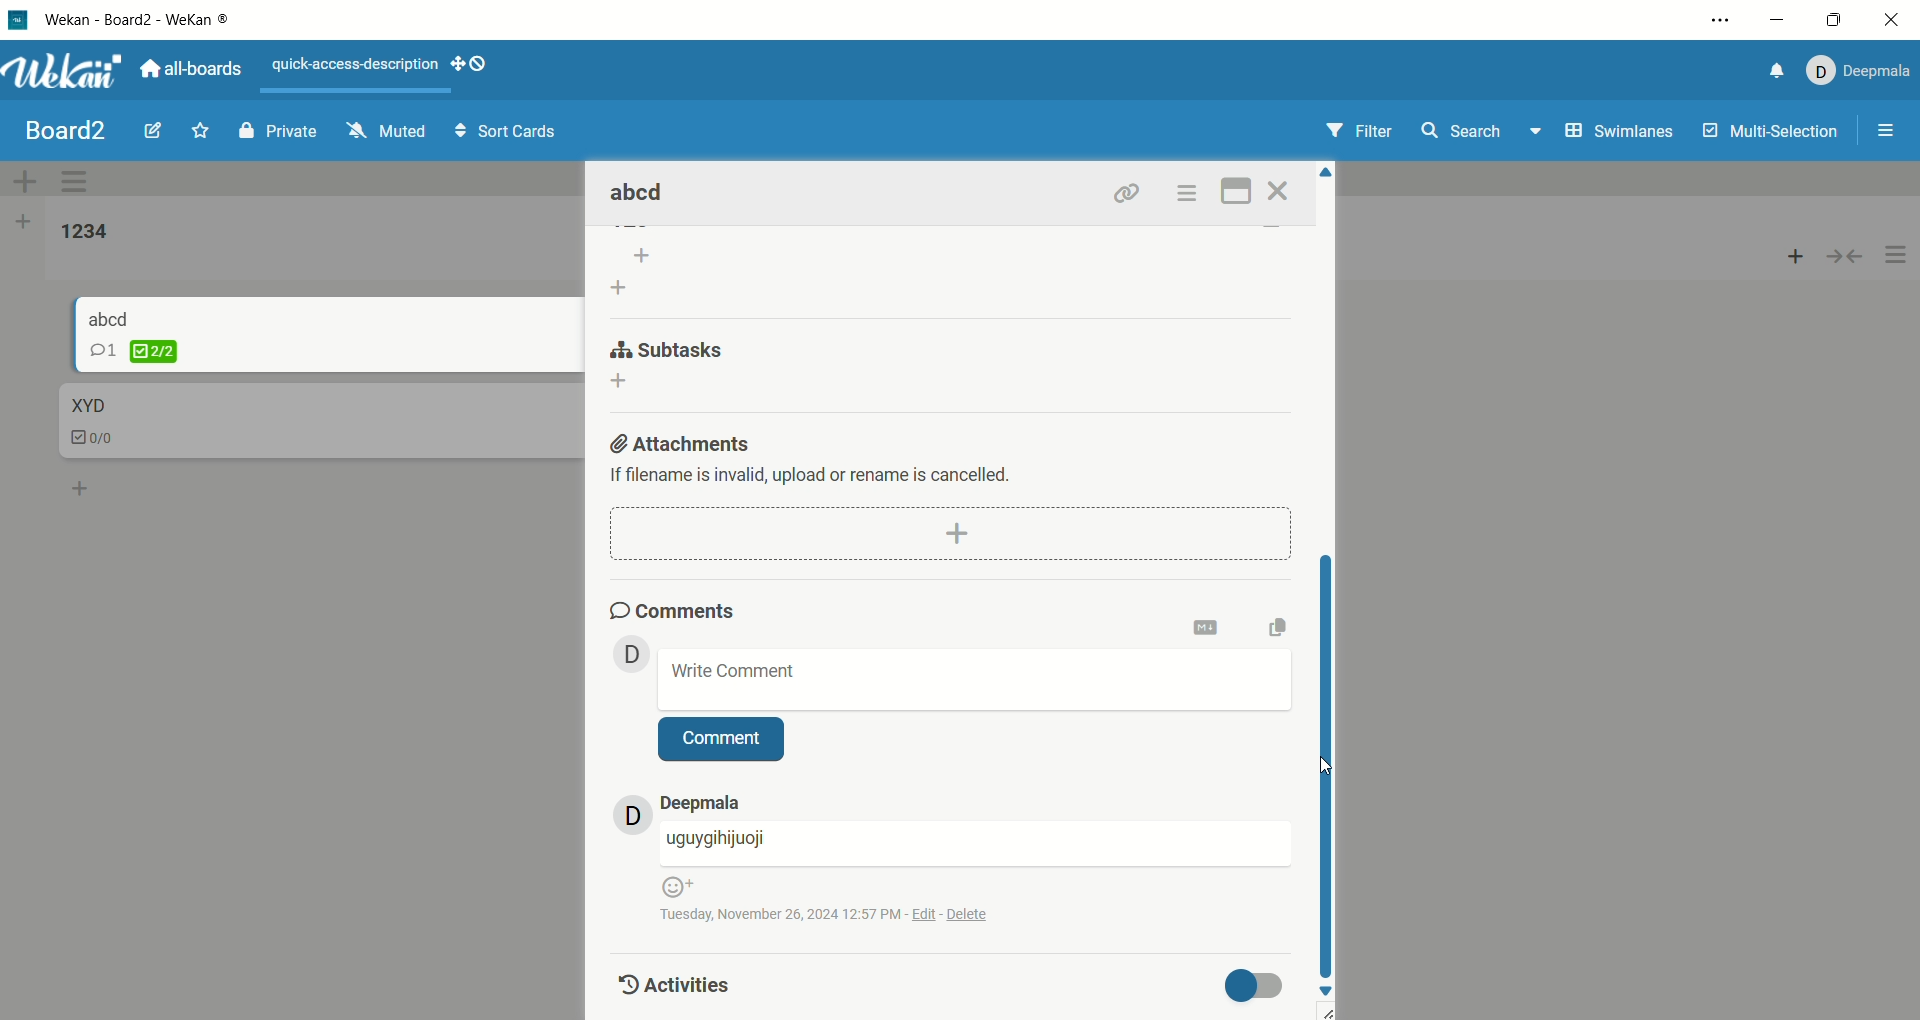 The width and height of the screenshot is (1920, 1020). Describe the element at coordinates (1778, 21) in the screenshot. I see `minimize` at that location.